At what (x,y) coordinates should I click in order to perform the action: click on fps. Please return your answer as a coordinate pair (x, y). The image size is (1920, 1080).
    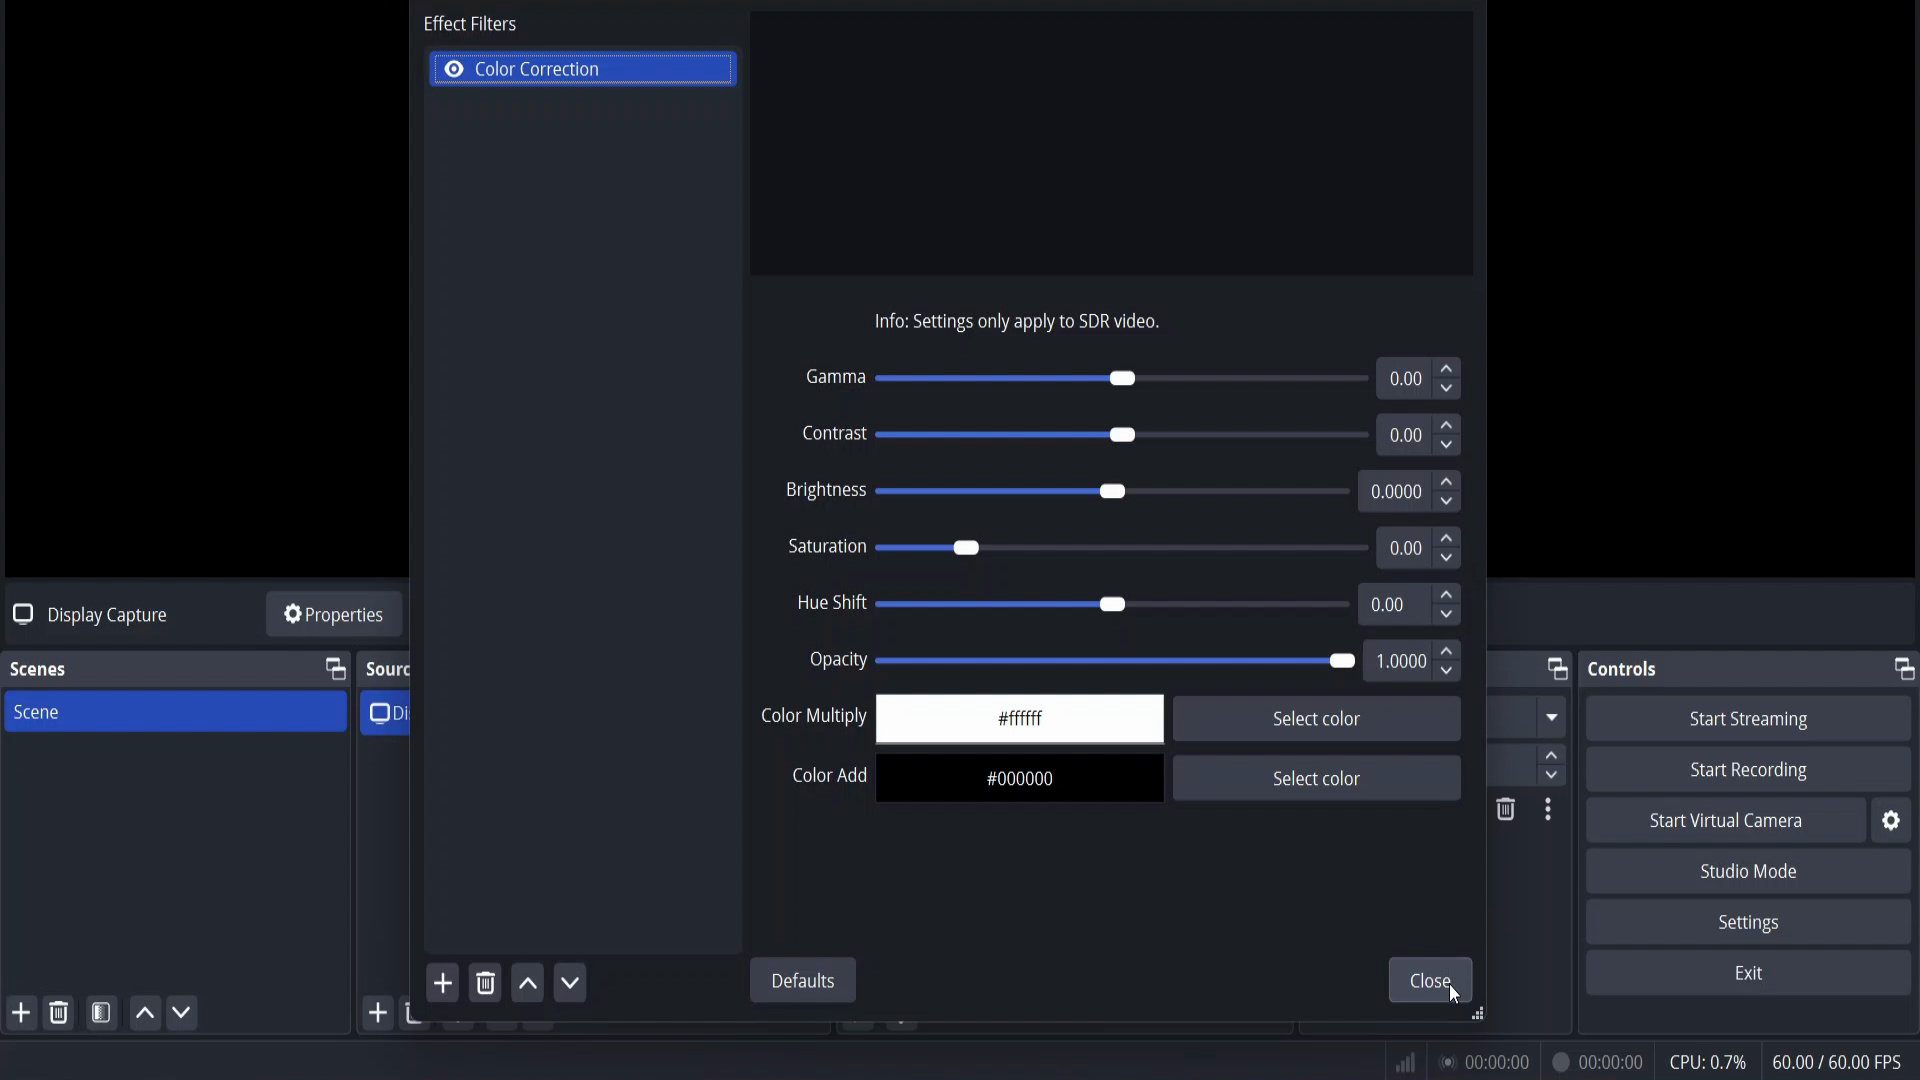
    Looking at the image, I should click on (1840, 1061).